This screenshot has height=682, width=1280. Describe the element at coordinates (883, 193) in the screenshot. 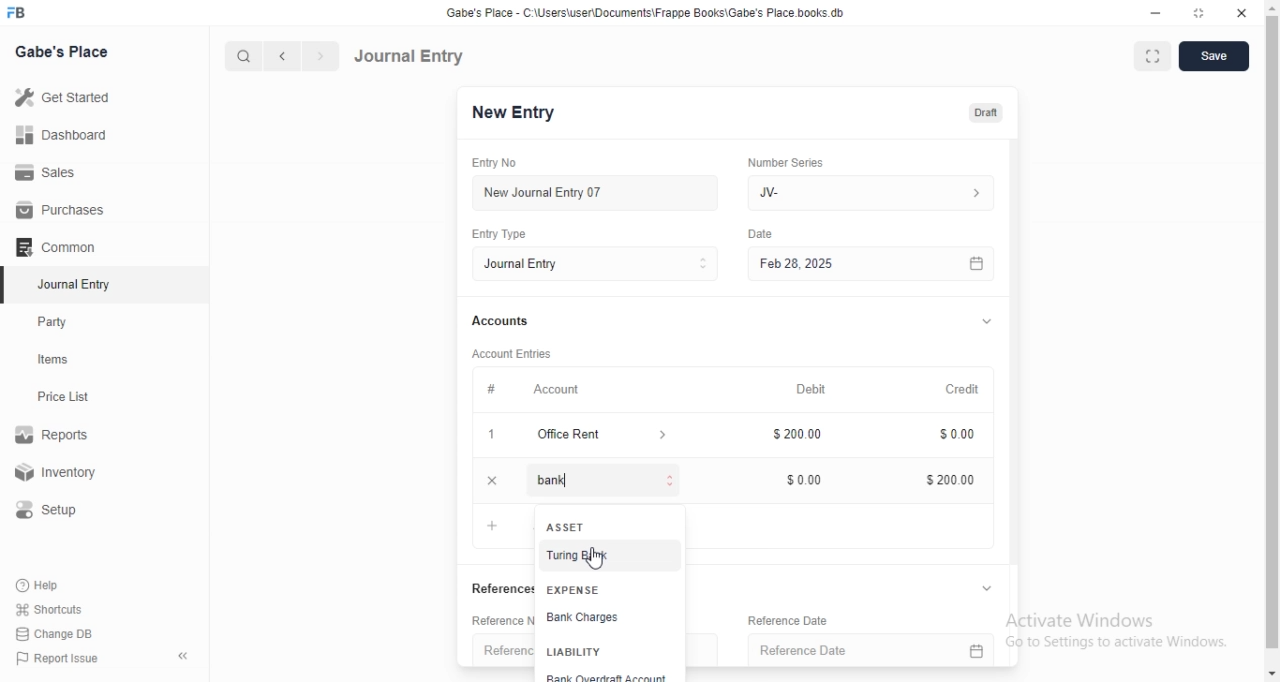

I see `JV-` at that location.